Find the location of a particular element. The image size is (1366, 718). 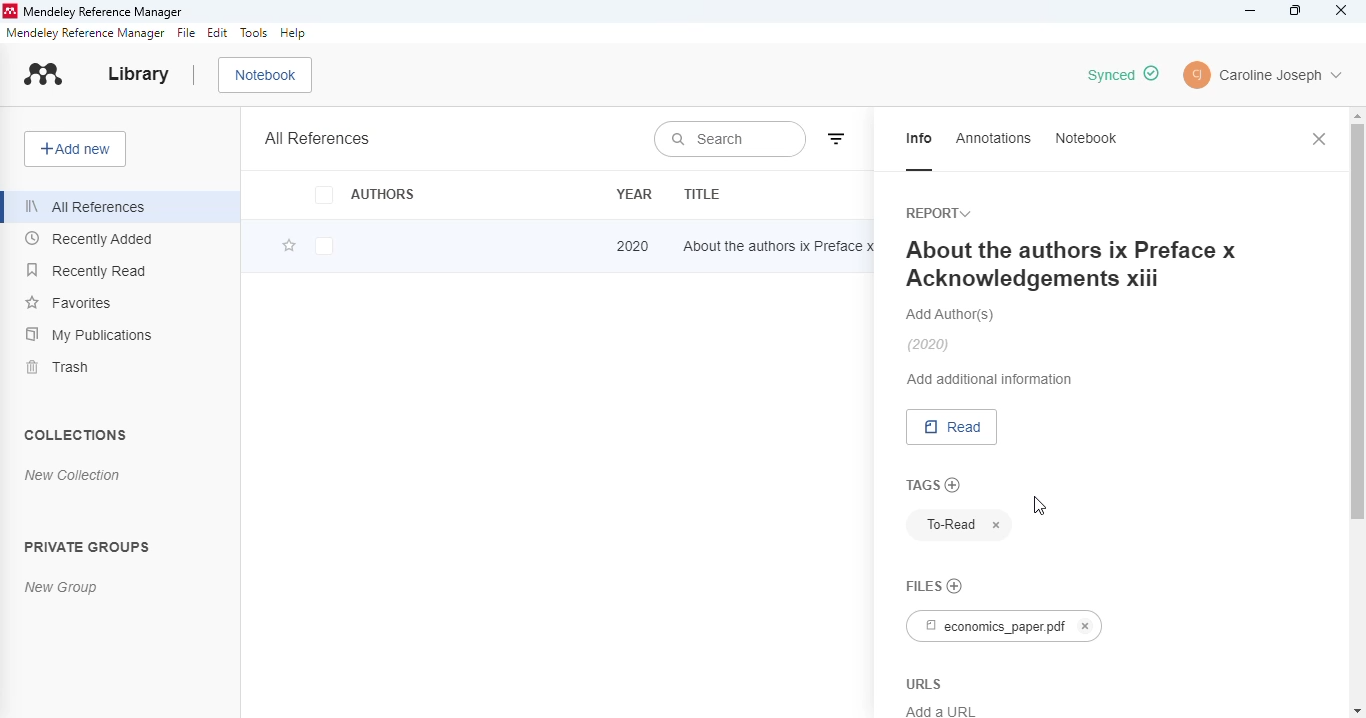

annotations is located at coordinates (993, 137).